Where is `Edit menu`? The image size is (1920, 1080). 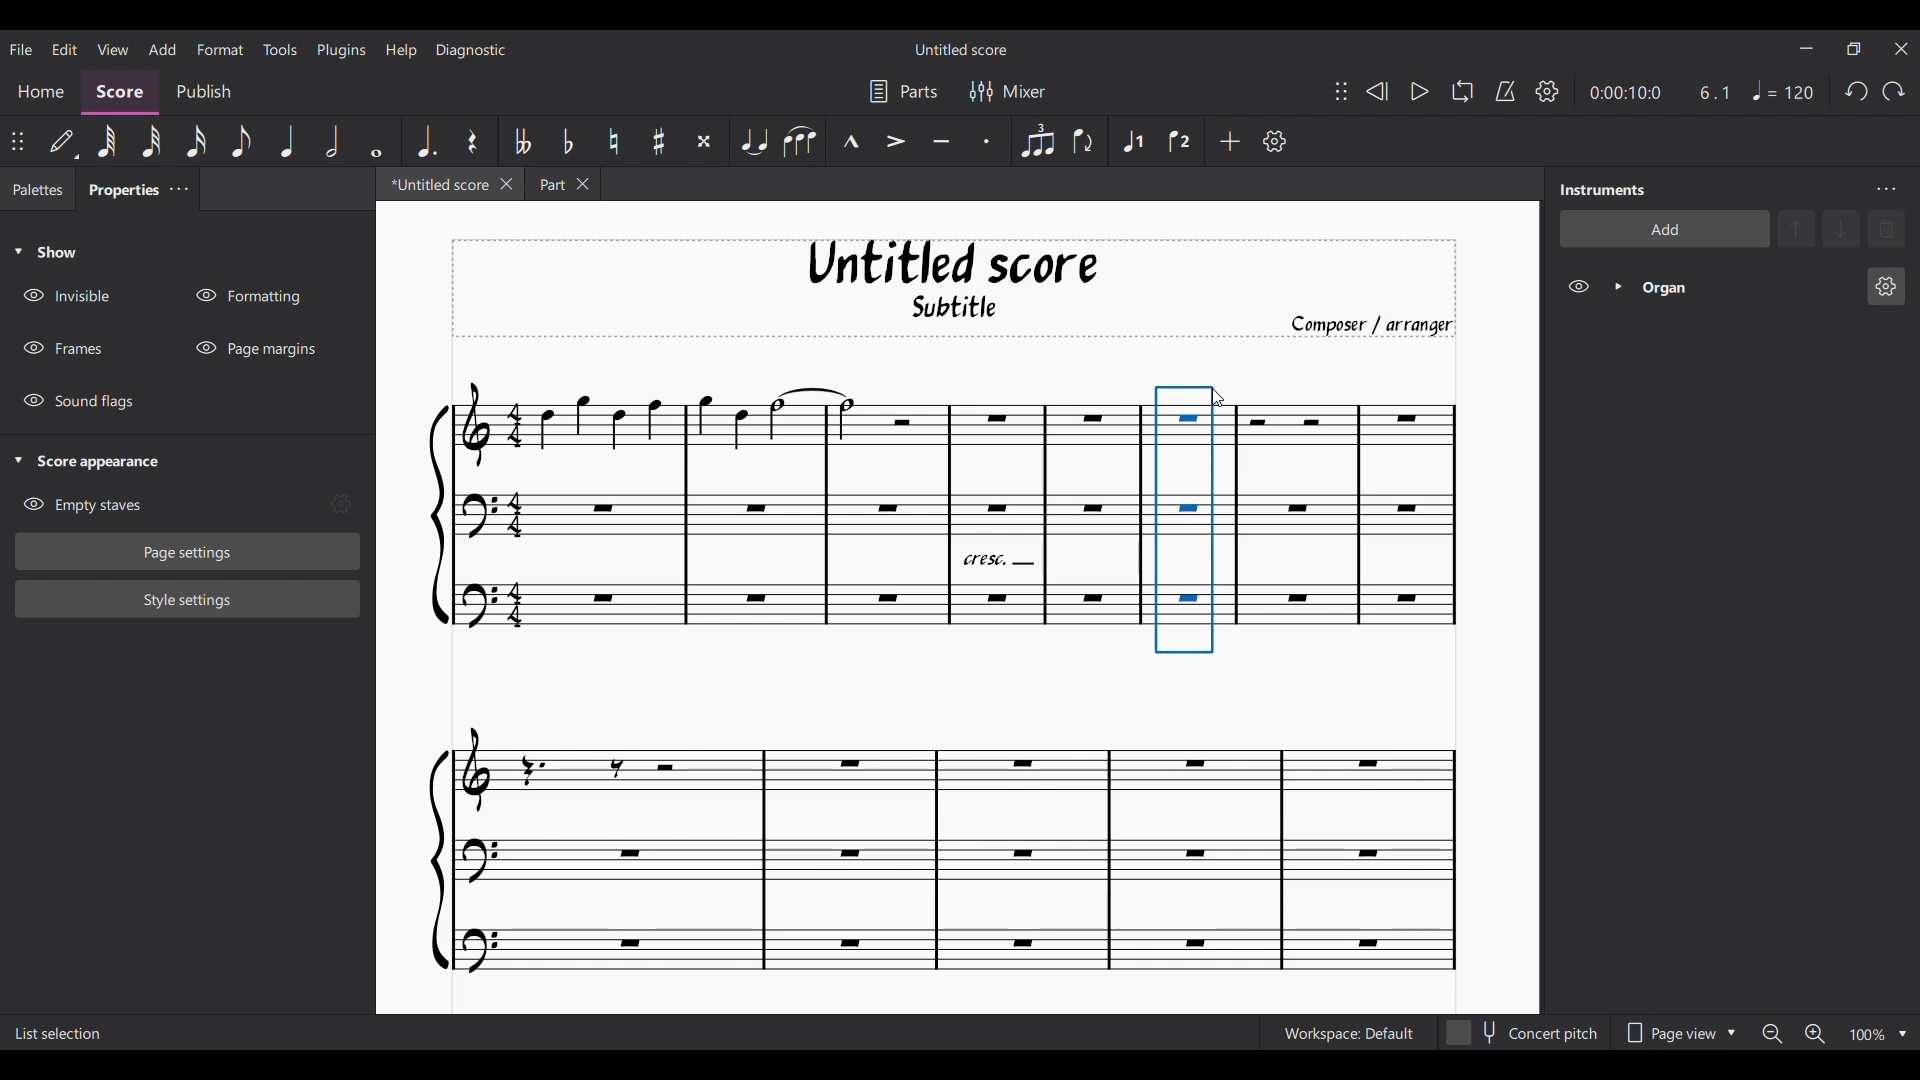
Edit menu is located at coordinates (64, 48).